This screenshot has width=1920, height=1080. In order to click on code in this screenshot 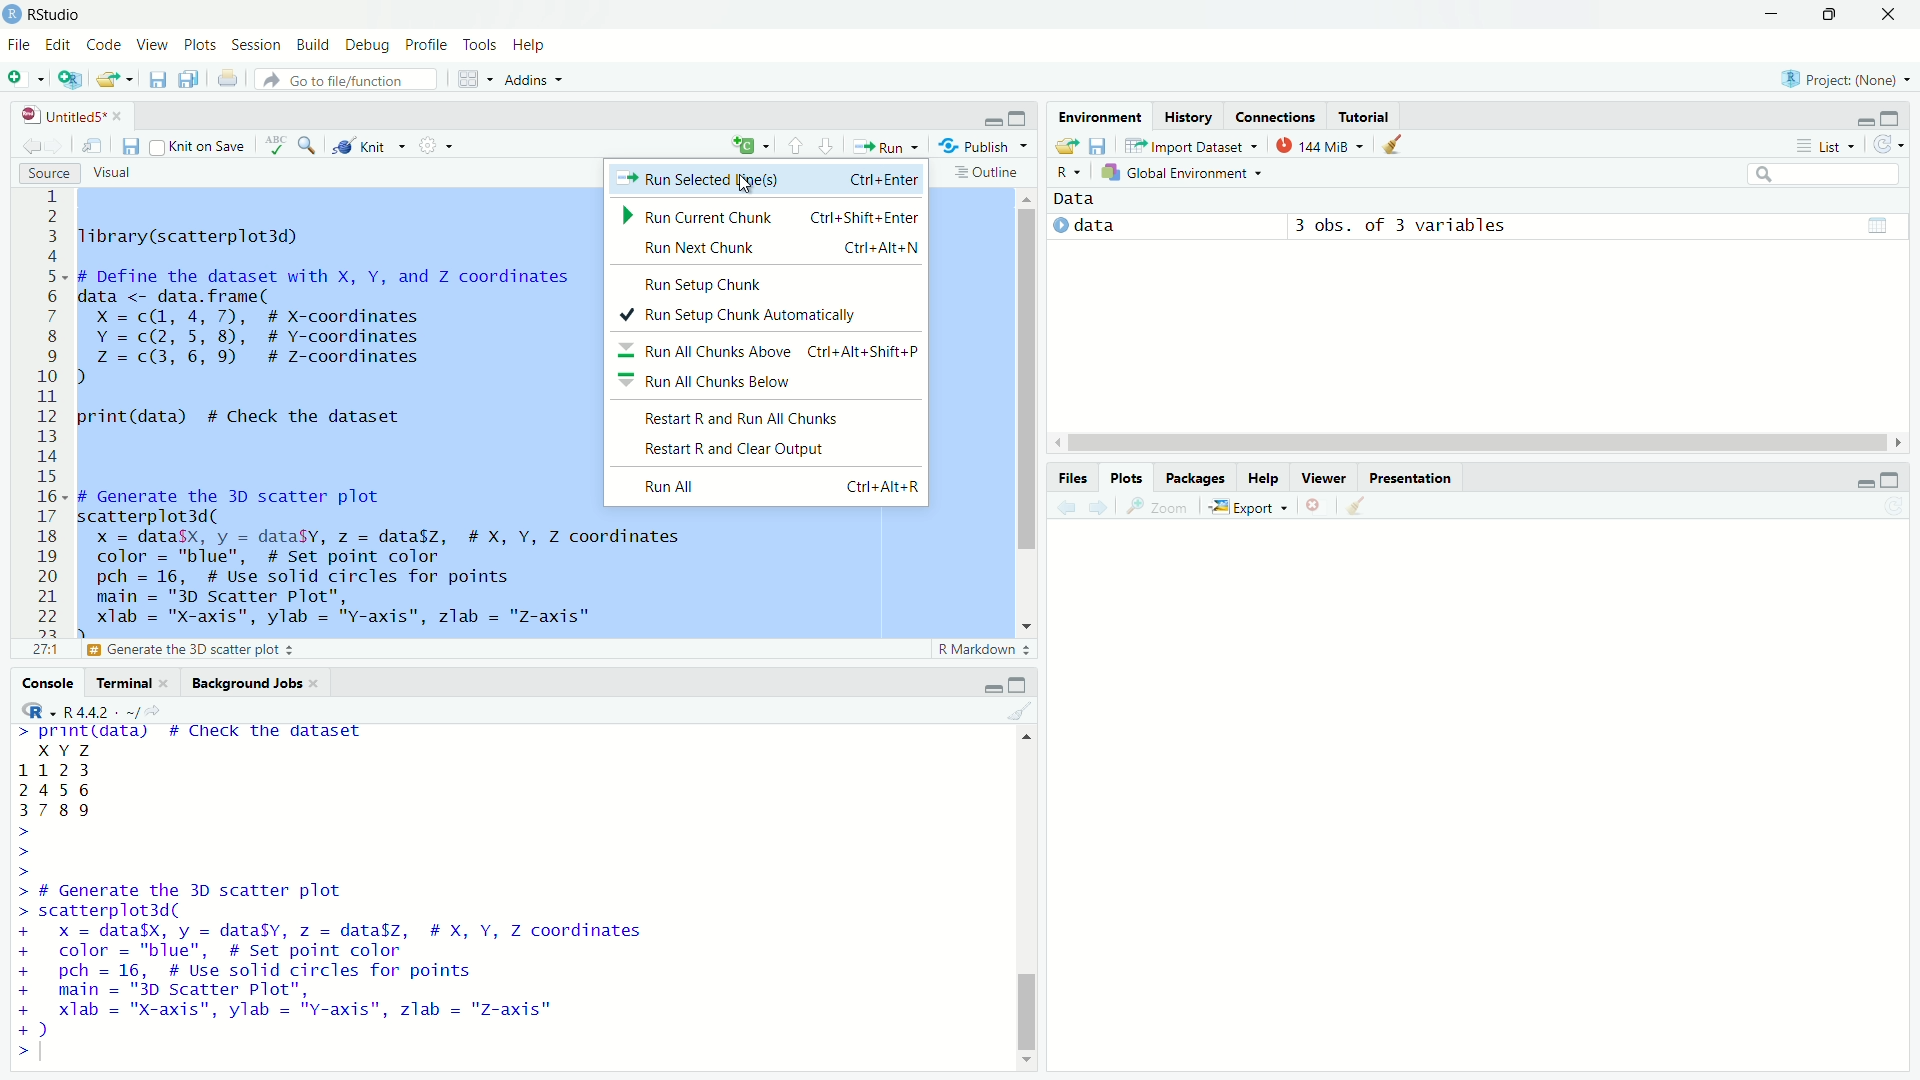, I will do `click(105, 46)`.